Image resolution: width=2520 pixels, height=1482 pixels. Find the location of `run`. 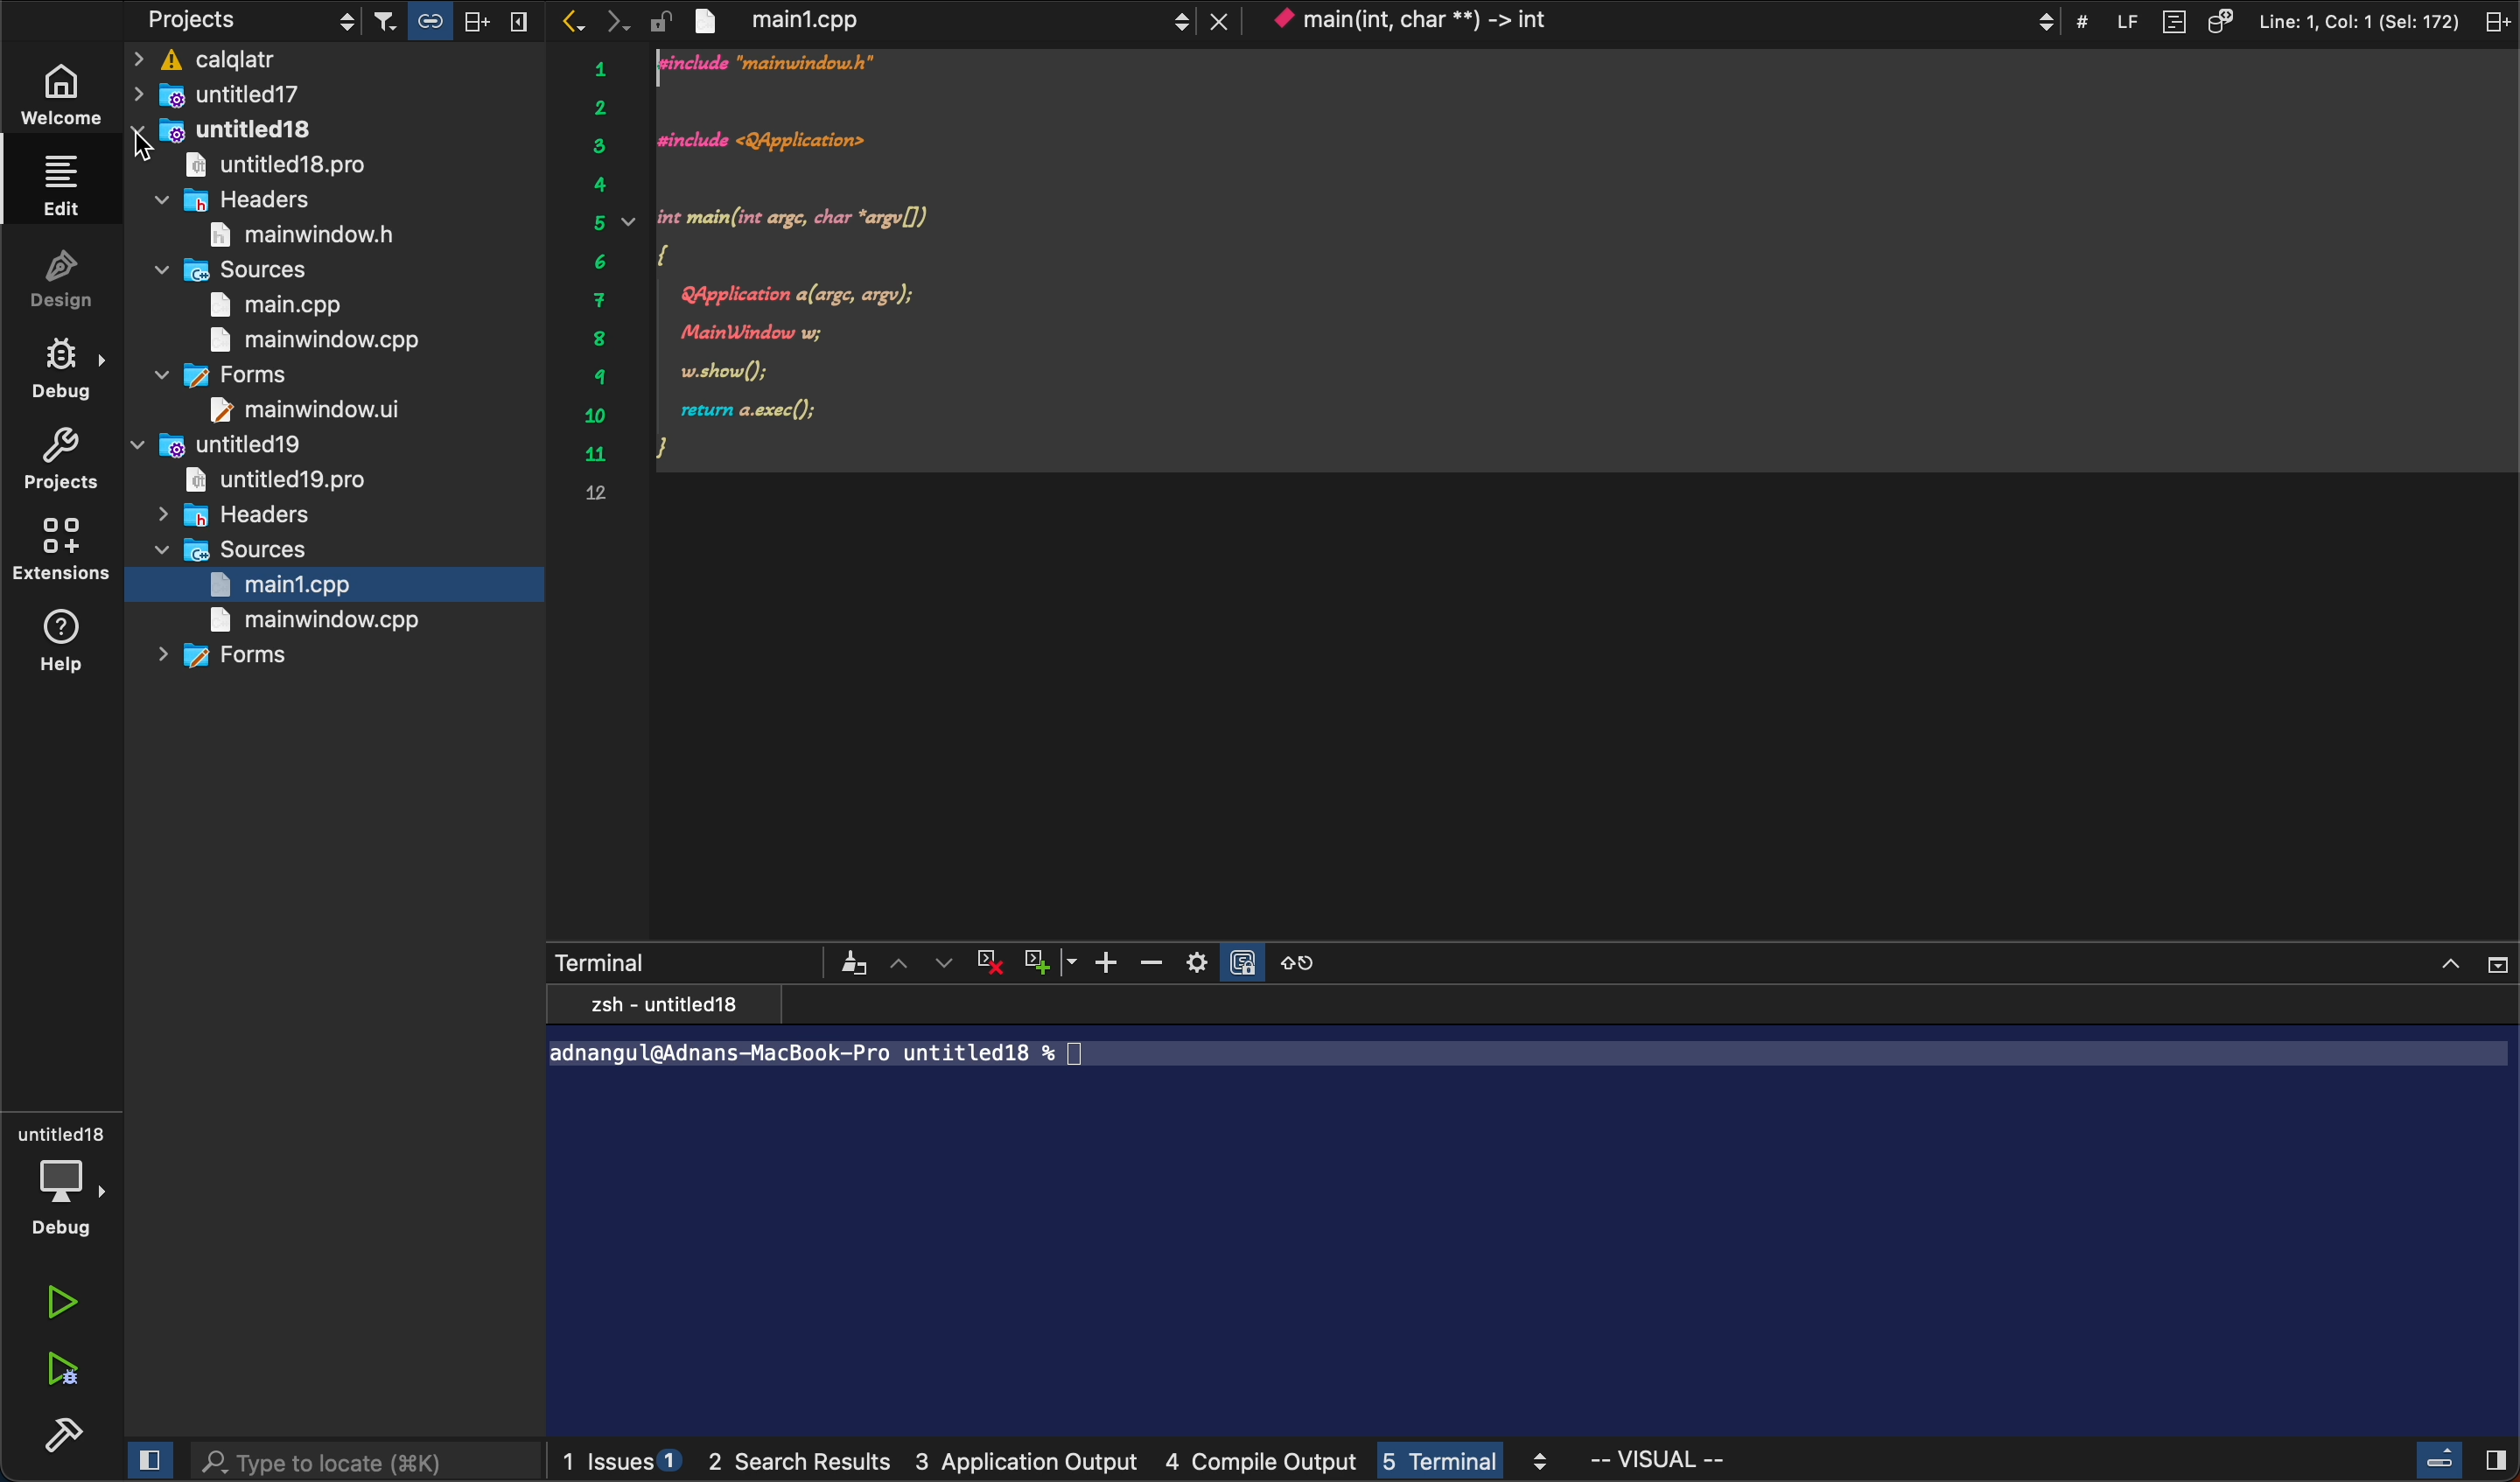

run is located at coordinates (62, 1303).